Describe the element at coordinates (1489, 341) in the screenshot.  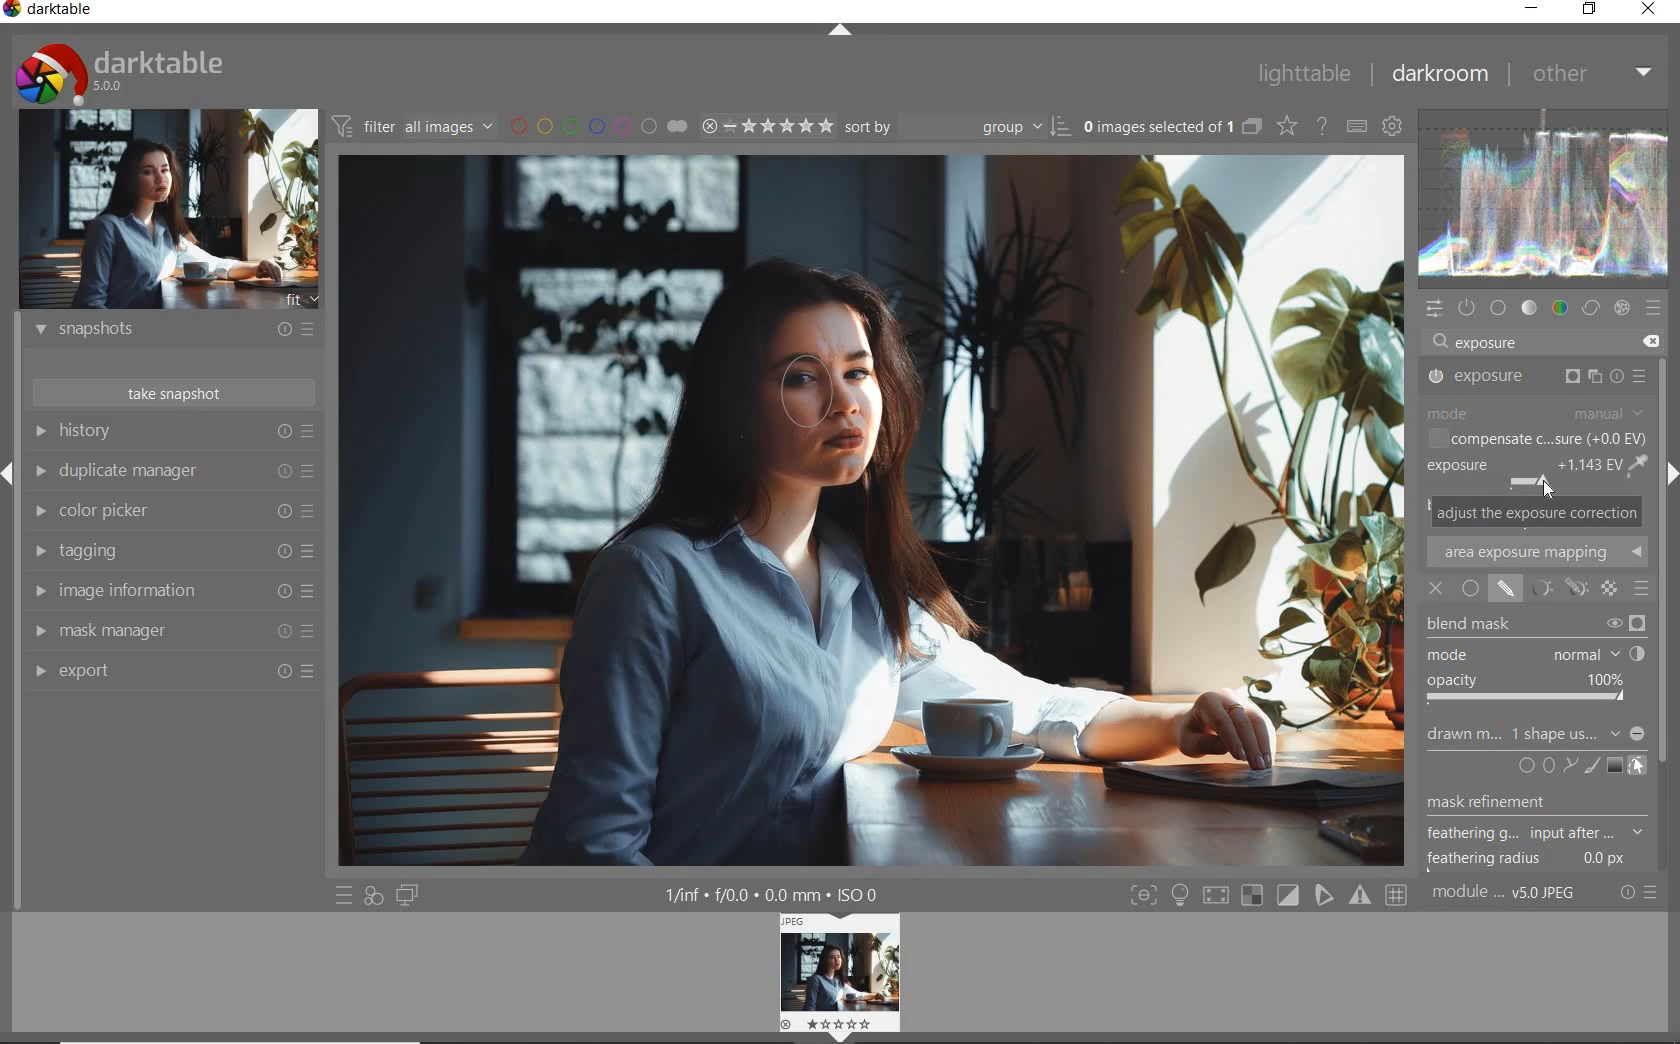
I see `exposure` at that location.